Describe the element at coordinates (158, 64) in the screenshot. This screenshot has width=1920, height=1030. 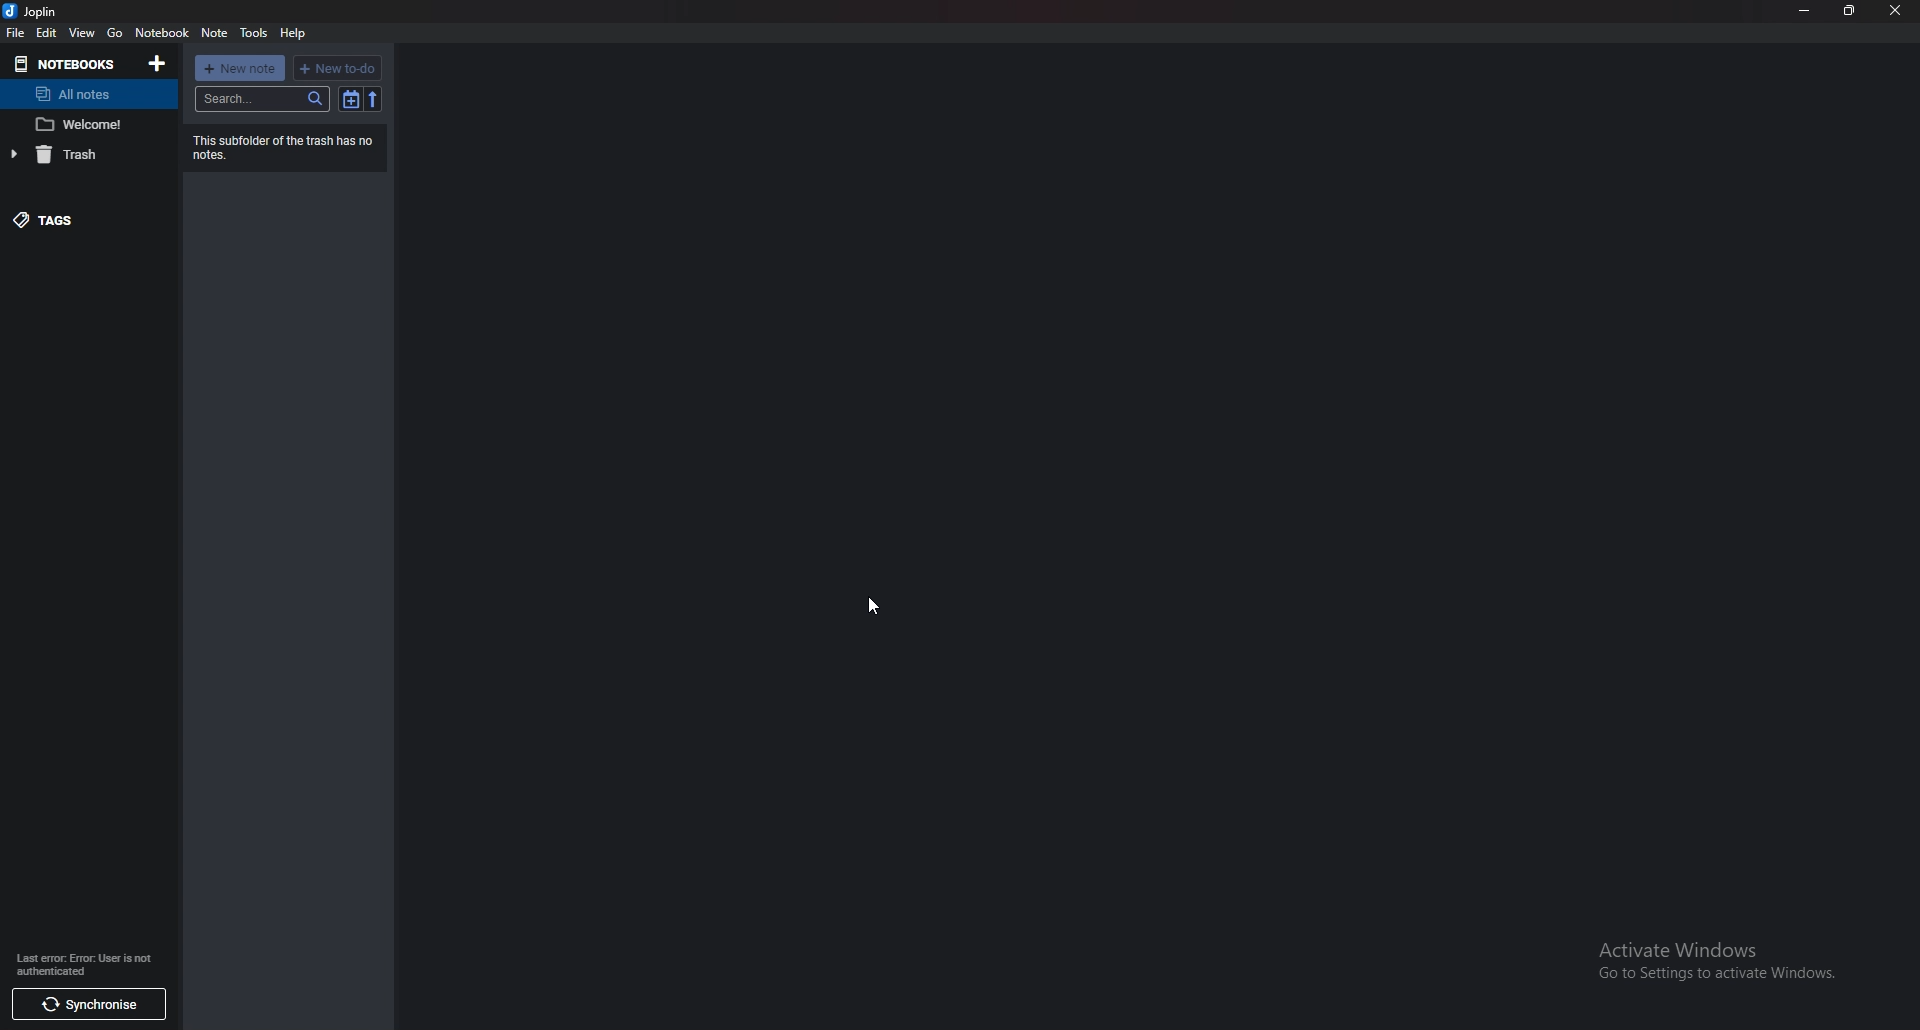
I see `Add notebooks` at that location.